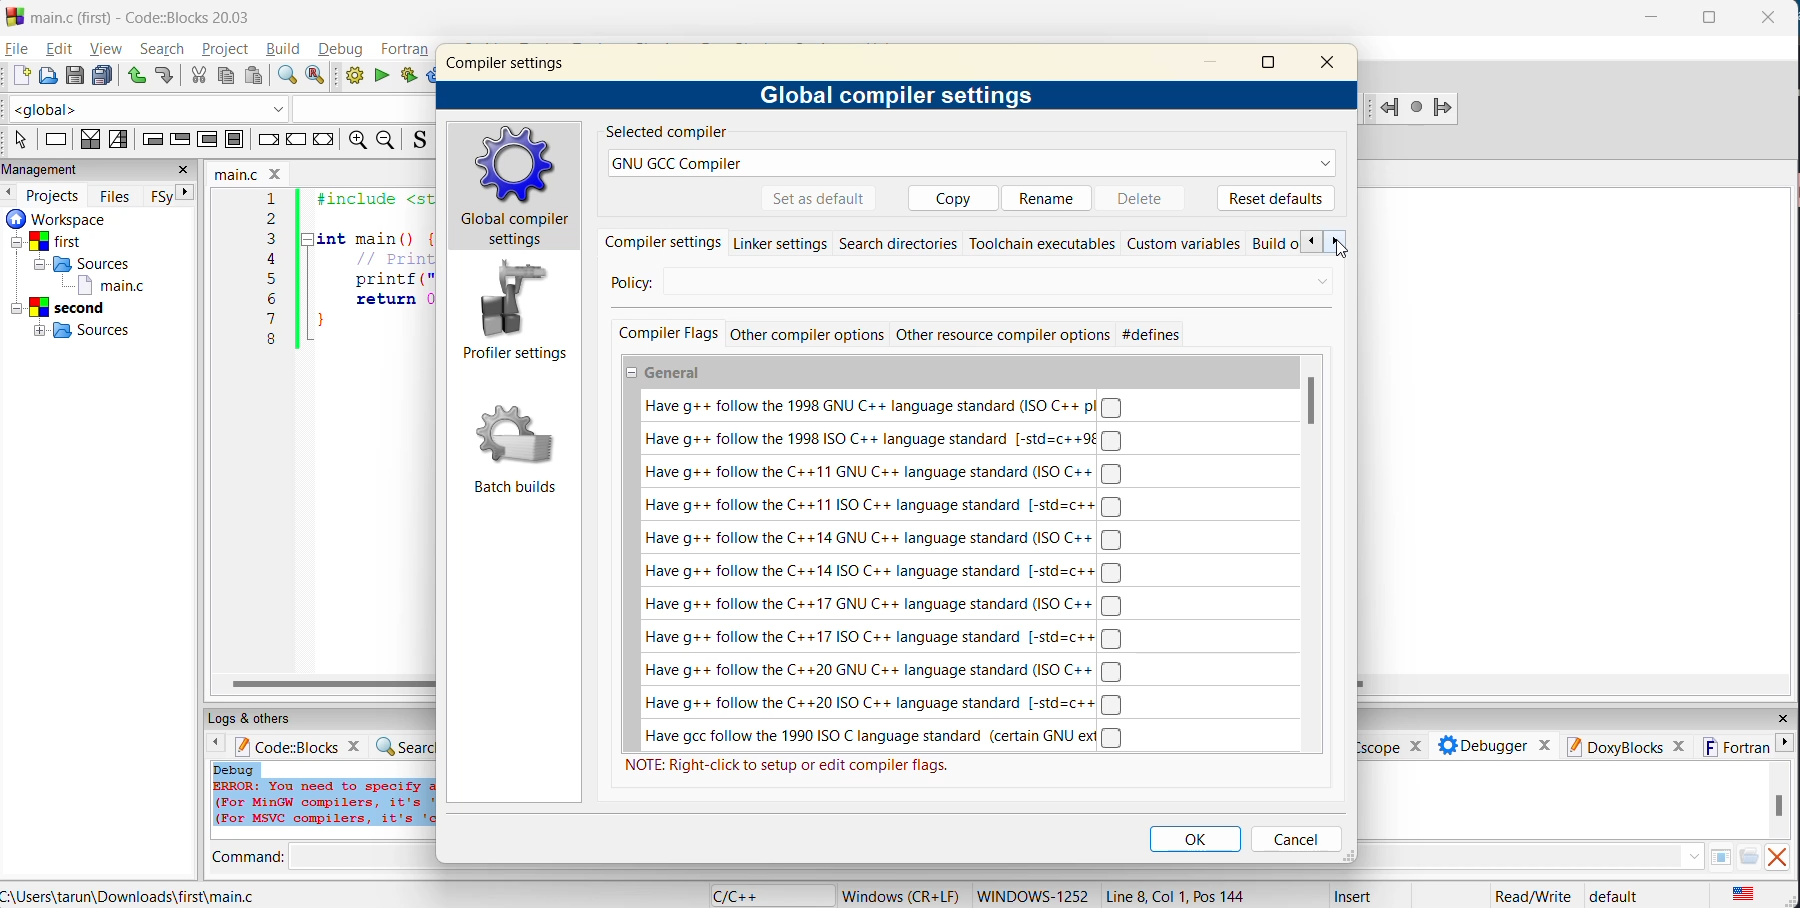 This screenshot has height=908, width=1800. What do you see at coordinates (517, 312) in the screenshot?
I see `profile settings` at bounding box center [517, 312].